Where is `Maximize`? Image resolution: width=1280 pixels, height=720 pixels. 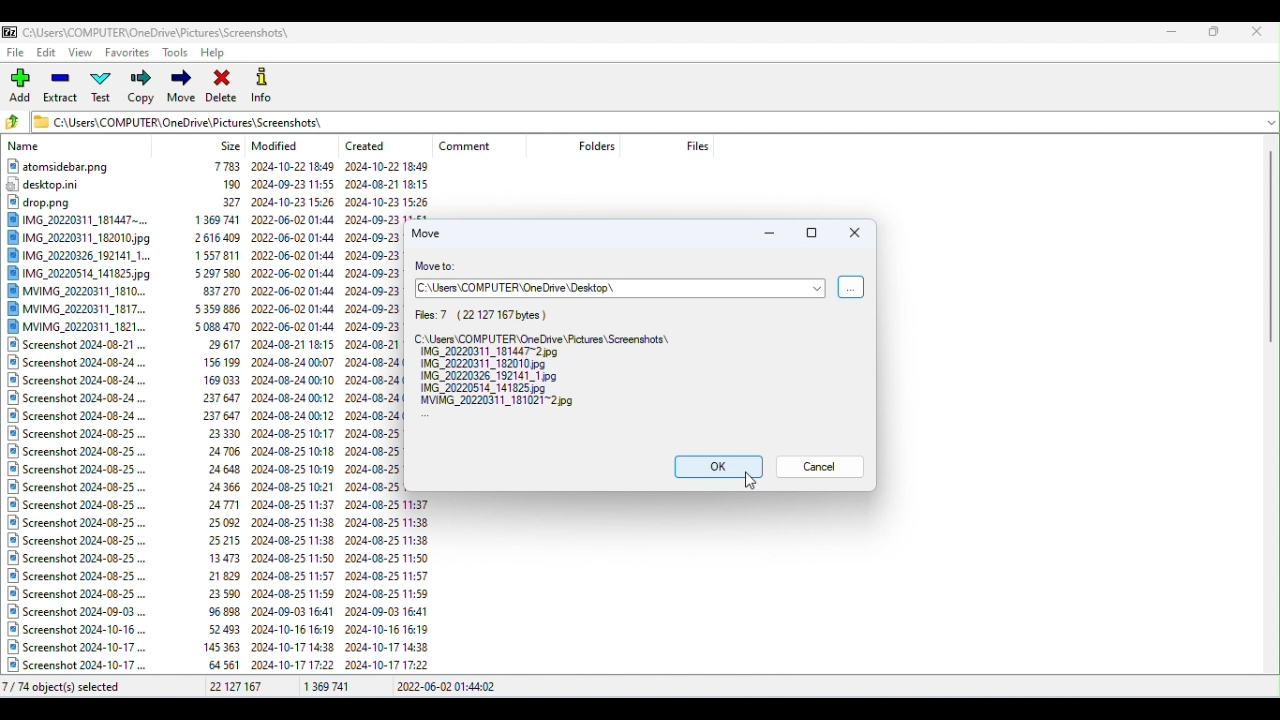 Maximize is located at coordinates (1214, 31).